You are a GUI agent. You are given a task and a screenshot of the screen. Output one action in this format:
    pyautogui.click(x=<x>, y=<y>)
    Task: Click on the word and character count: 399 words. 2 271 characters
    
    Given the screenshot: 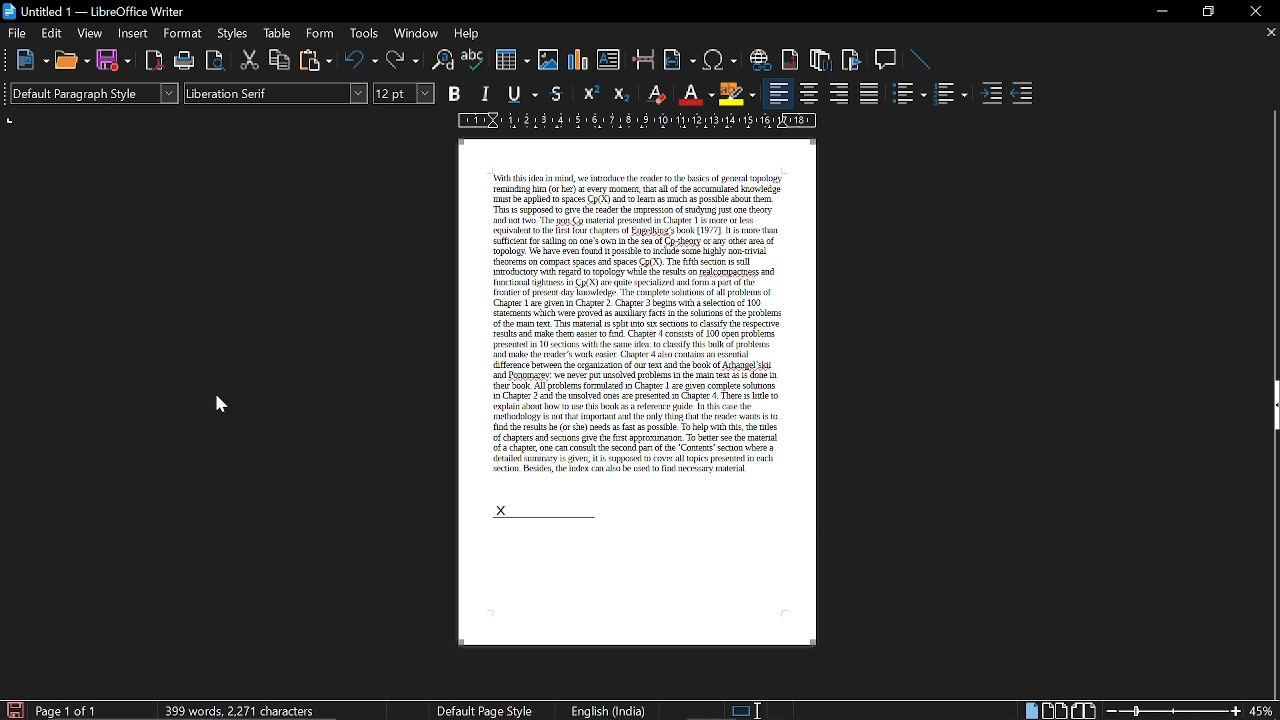 What is the action you would take?
    pyautogui.click(x=242, y=709)
    